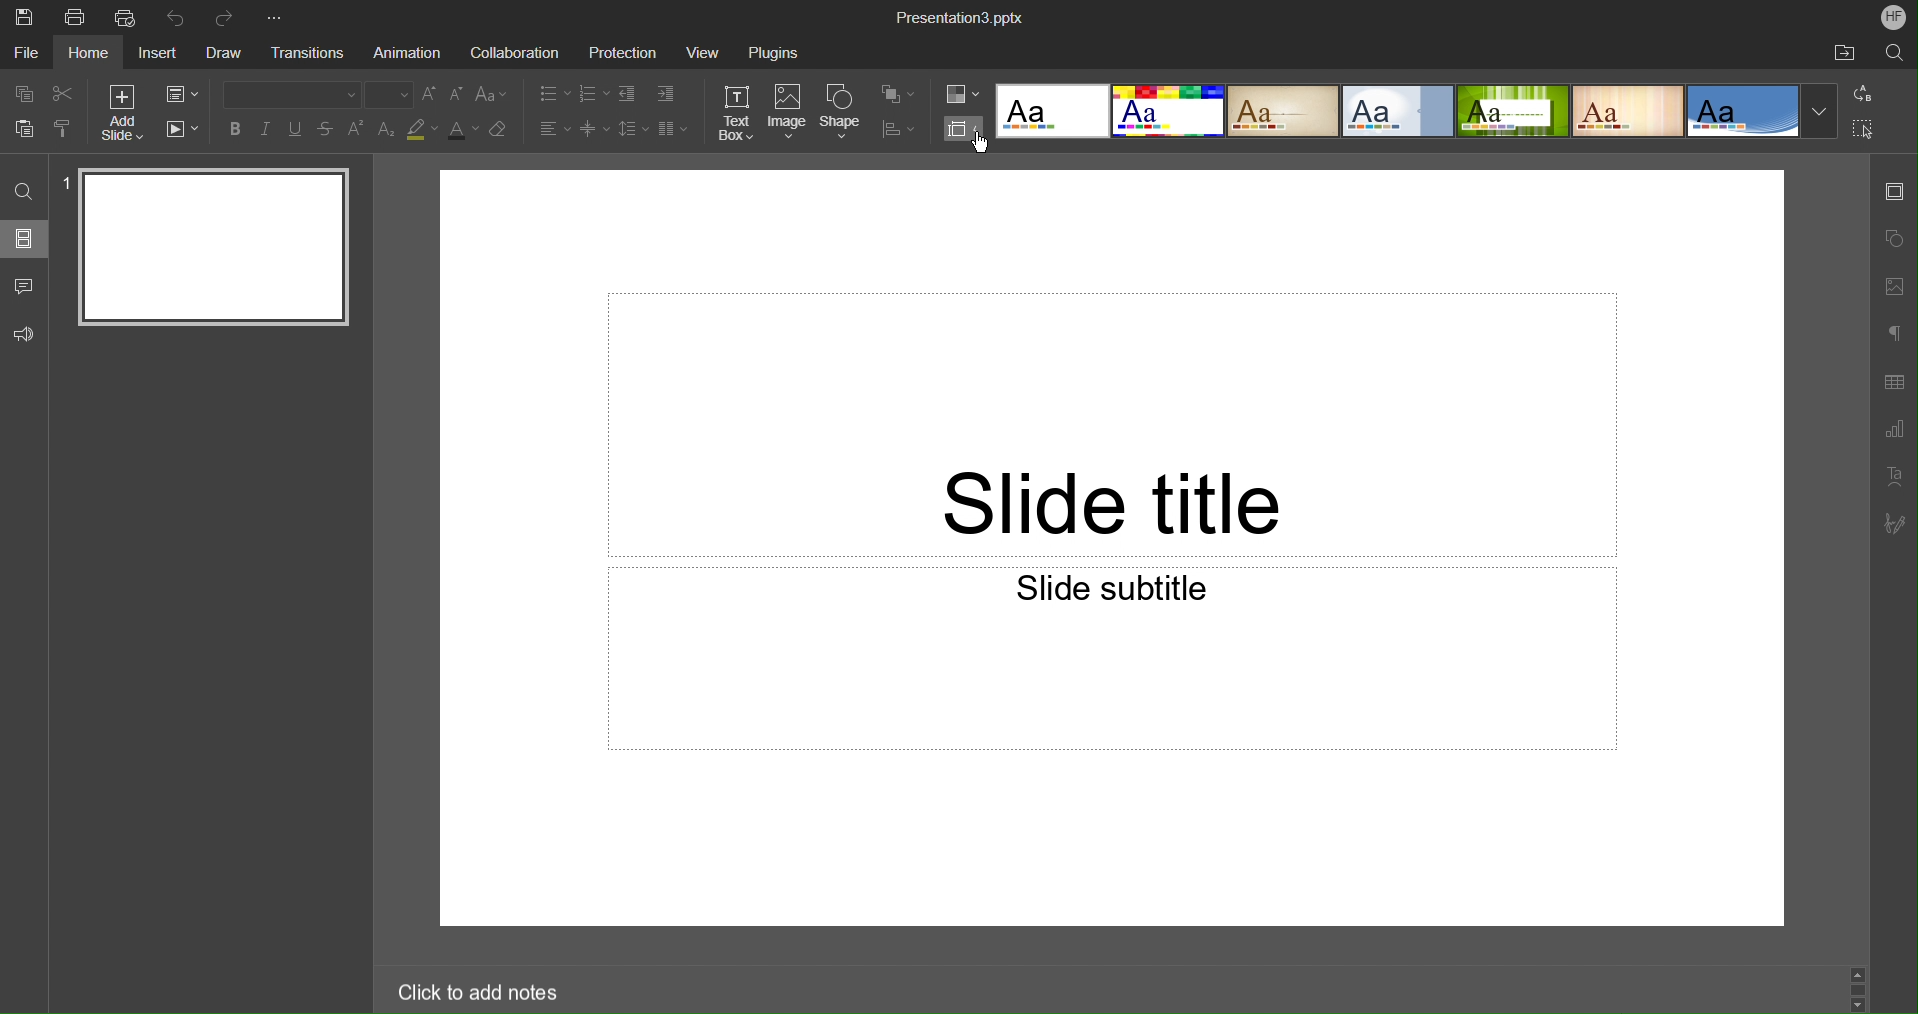 This screenshot has width=1918, height=1014. I want to click on View, so click(700, 54).